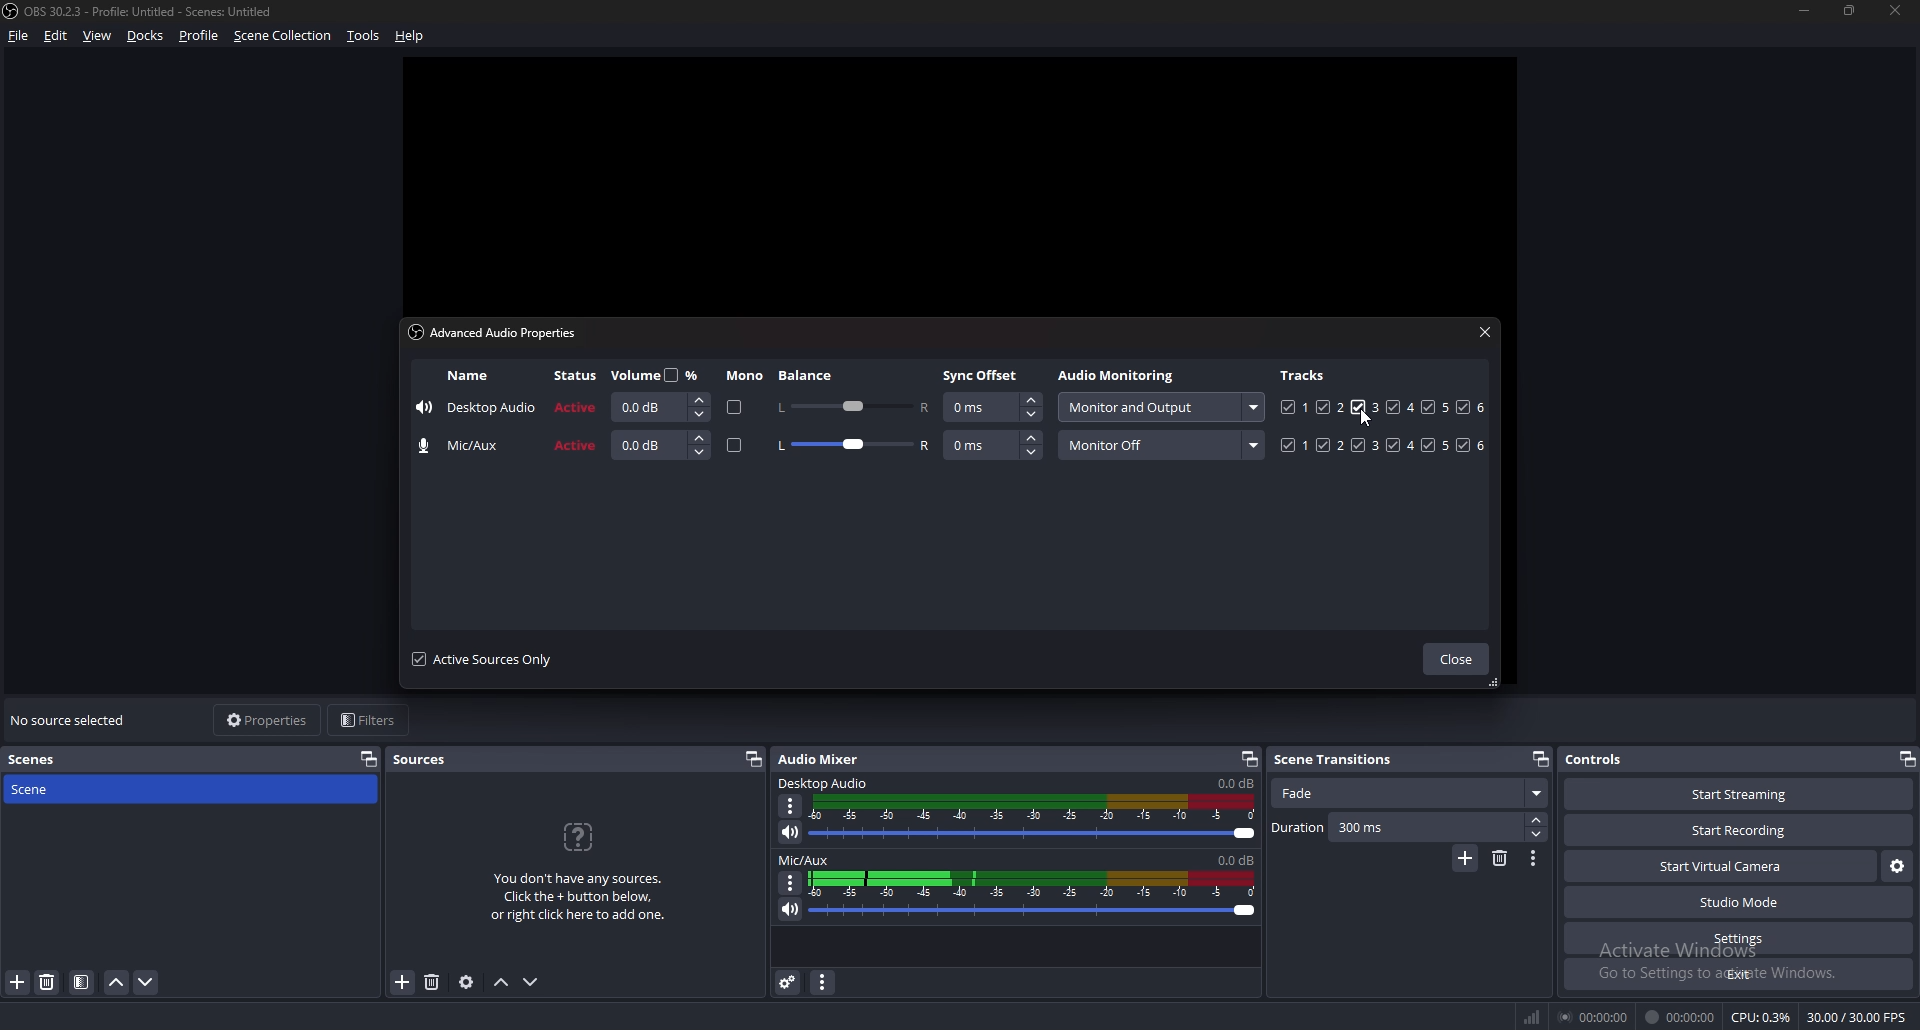  Describe the element at coordinates (585, 873) in the screenshot. I see `You don't have any sources.
Click the + button below,
or right click here to add one.` at that location.